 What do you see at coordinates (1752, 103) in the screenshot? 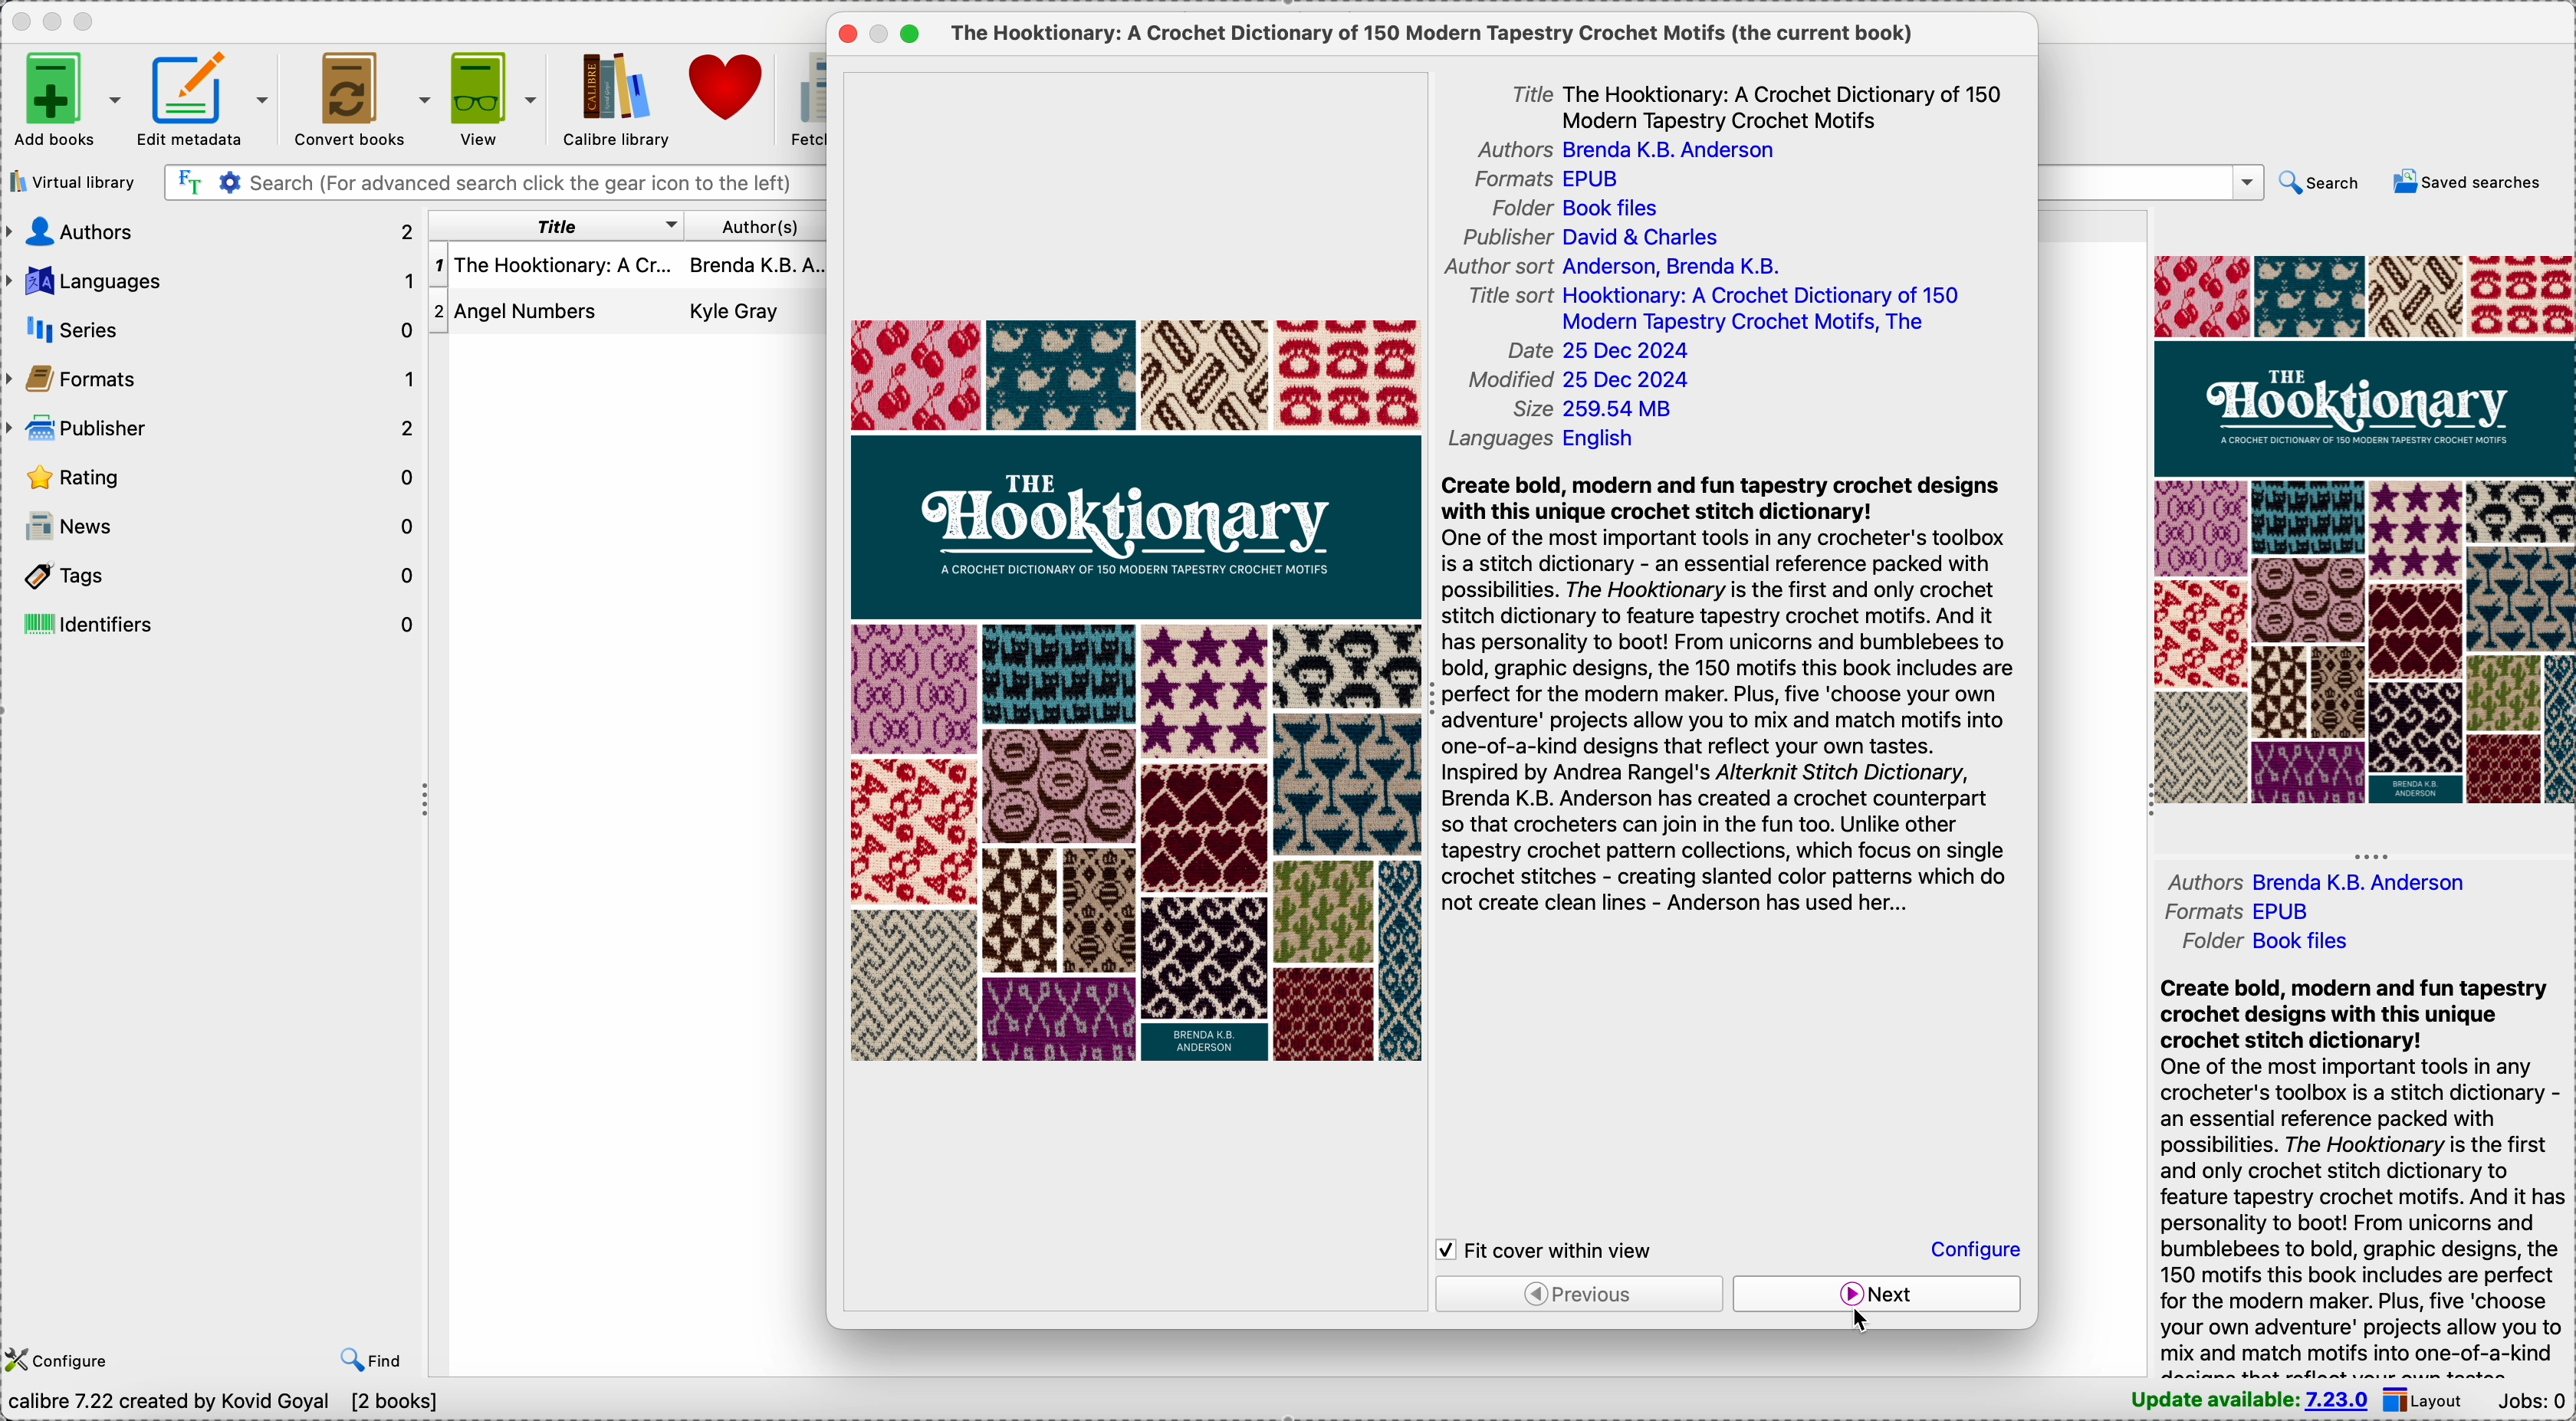
I see `title` at bounding box center [1752, 103].